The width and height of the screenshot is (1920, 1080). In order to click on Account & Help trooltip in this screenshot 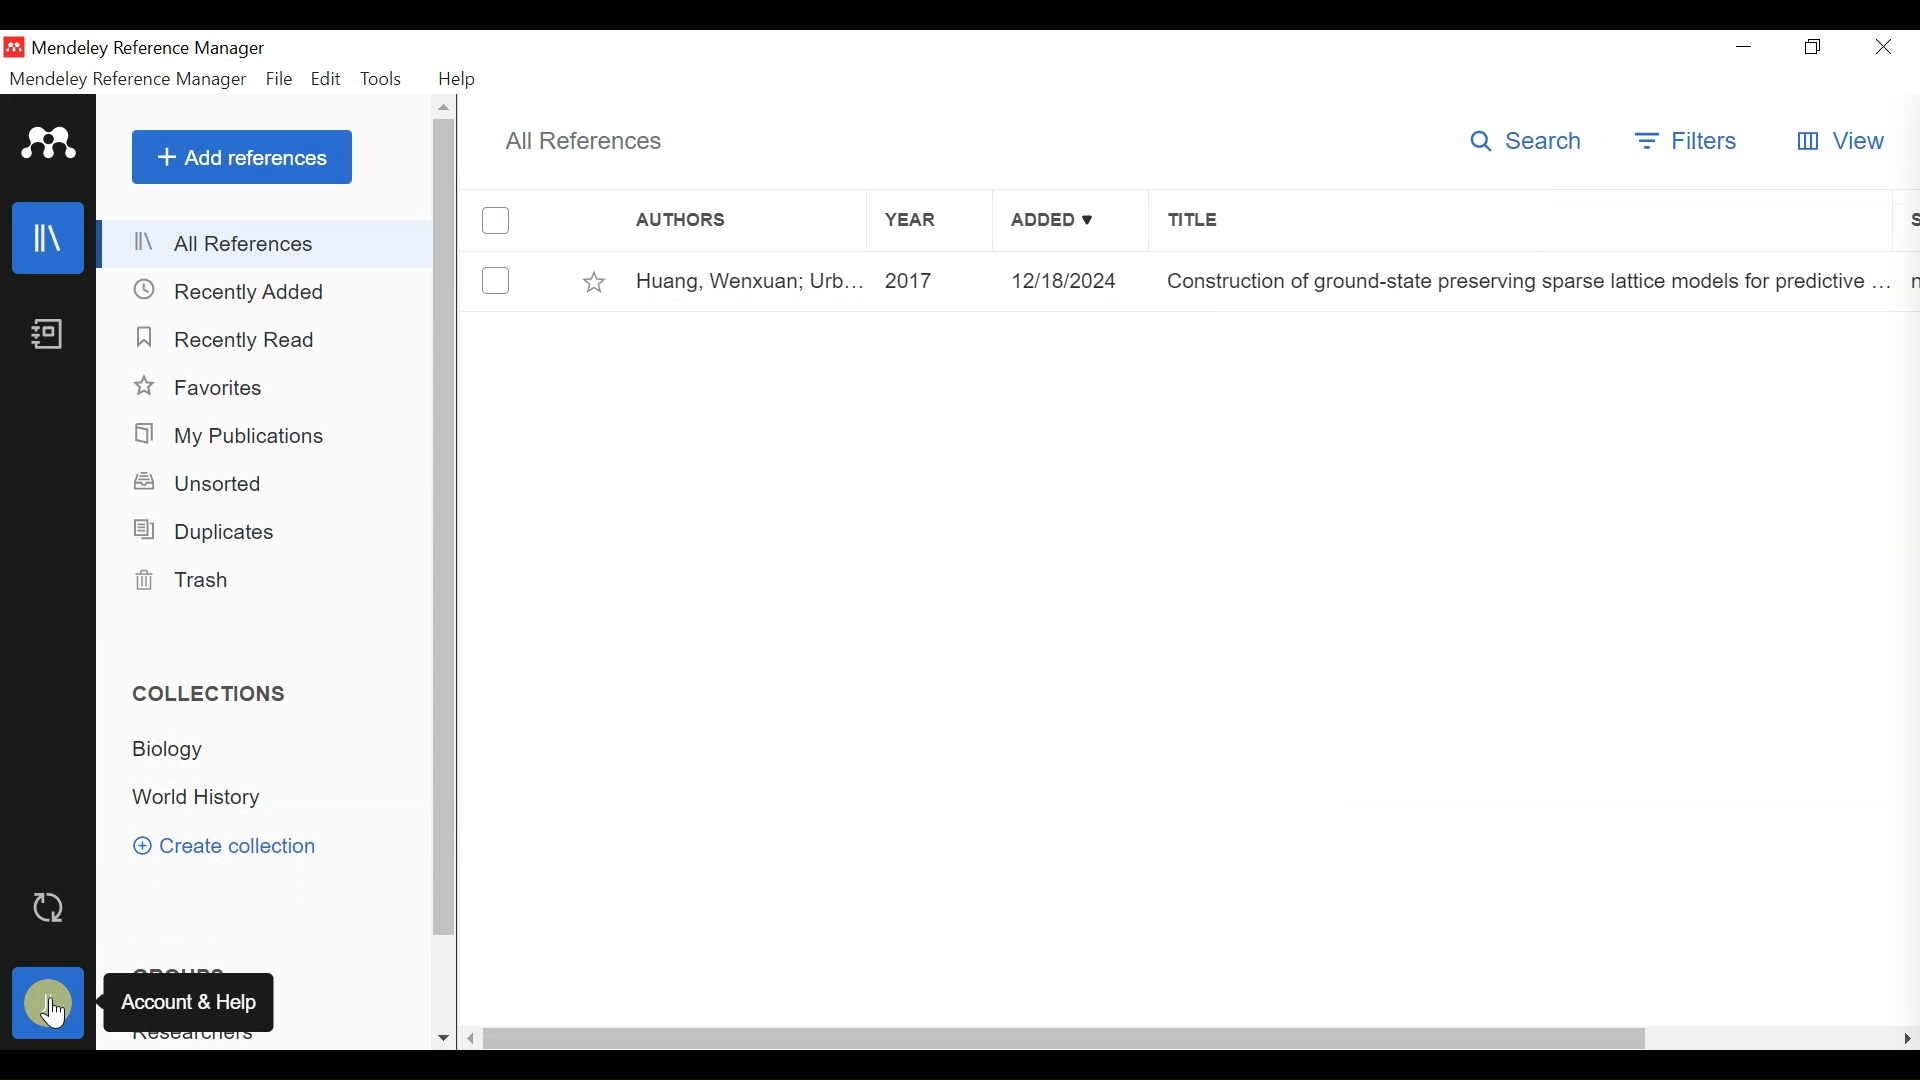, I will do `click(189, 1002)`.